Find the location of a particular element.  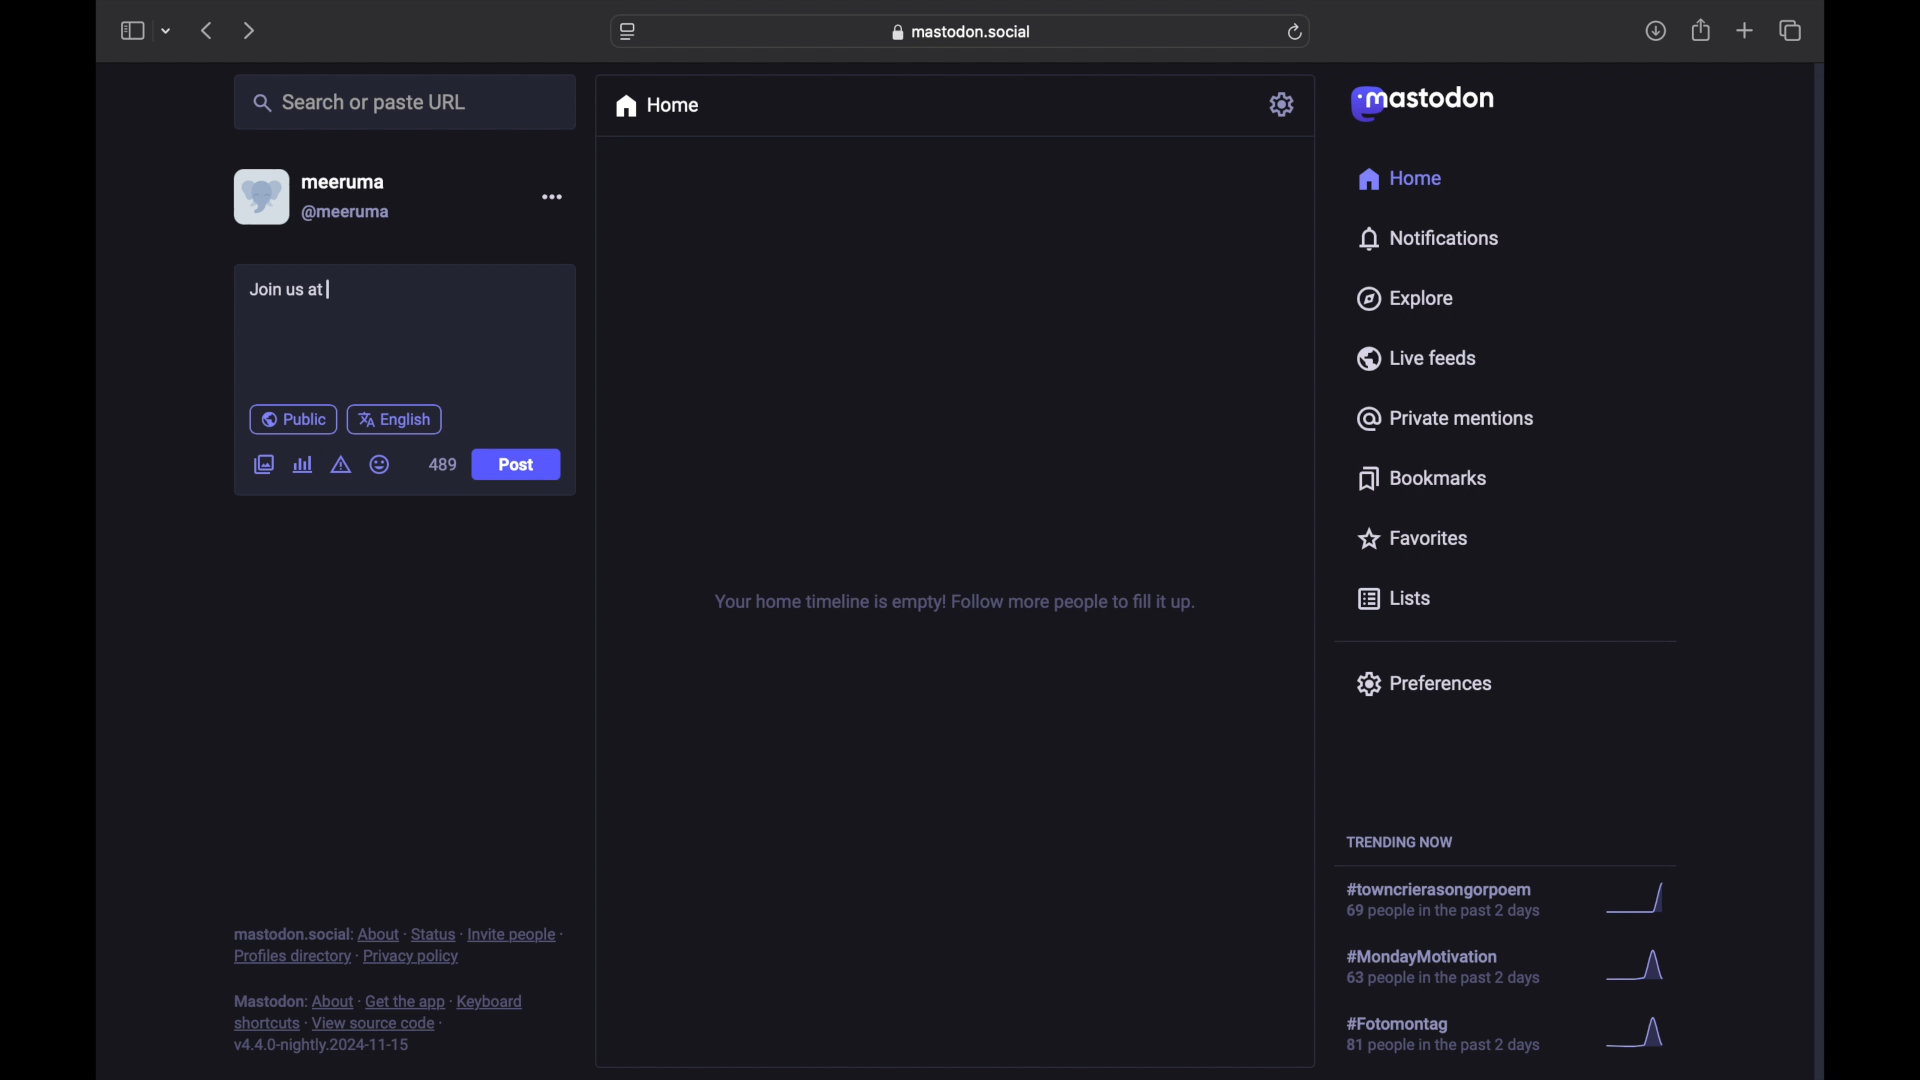

home is located at coordinates (1399, 179).